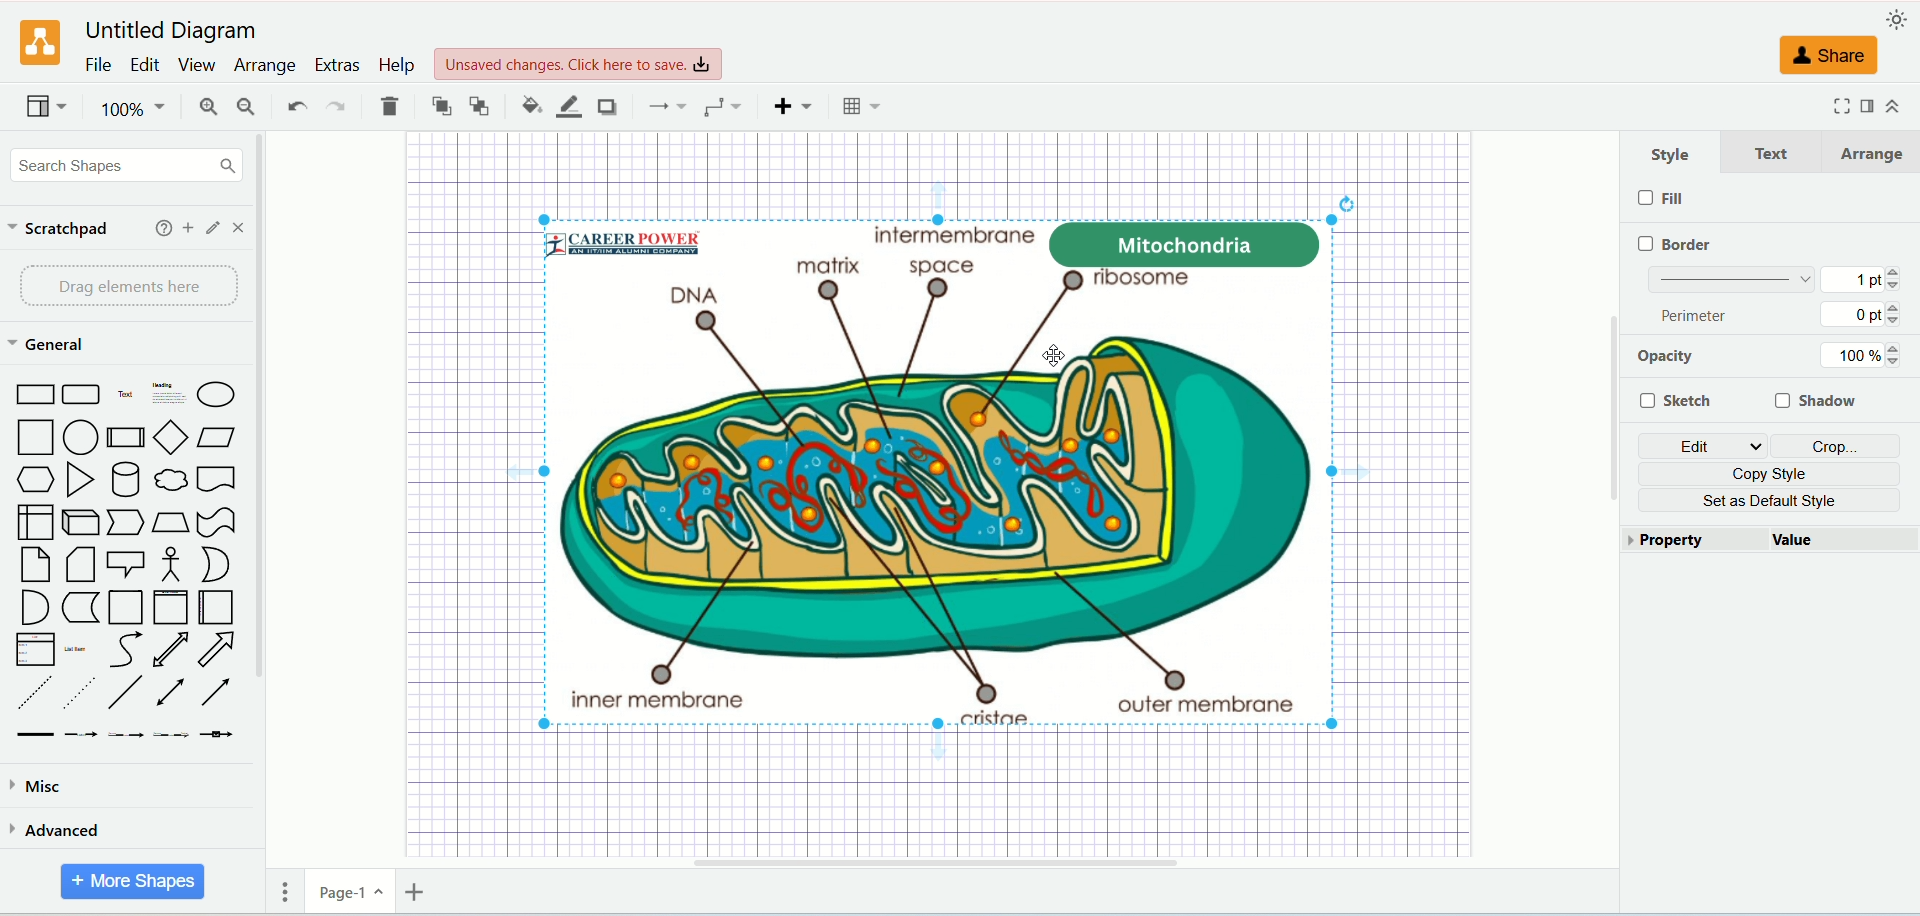 The height and width of the screenshot is (916, 1920). I want to click on shadow, so click(1816, 402).